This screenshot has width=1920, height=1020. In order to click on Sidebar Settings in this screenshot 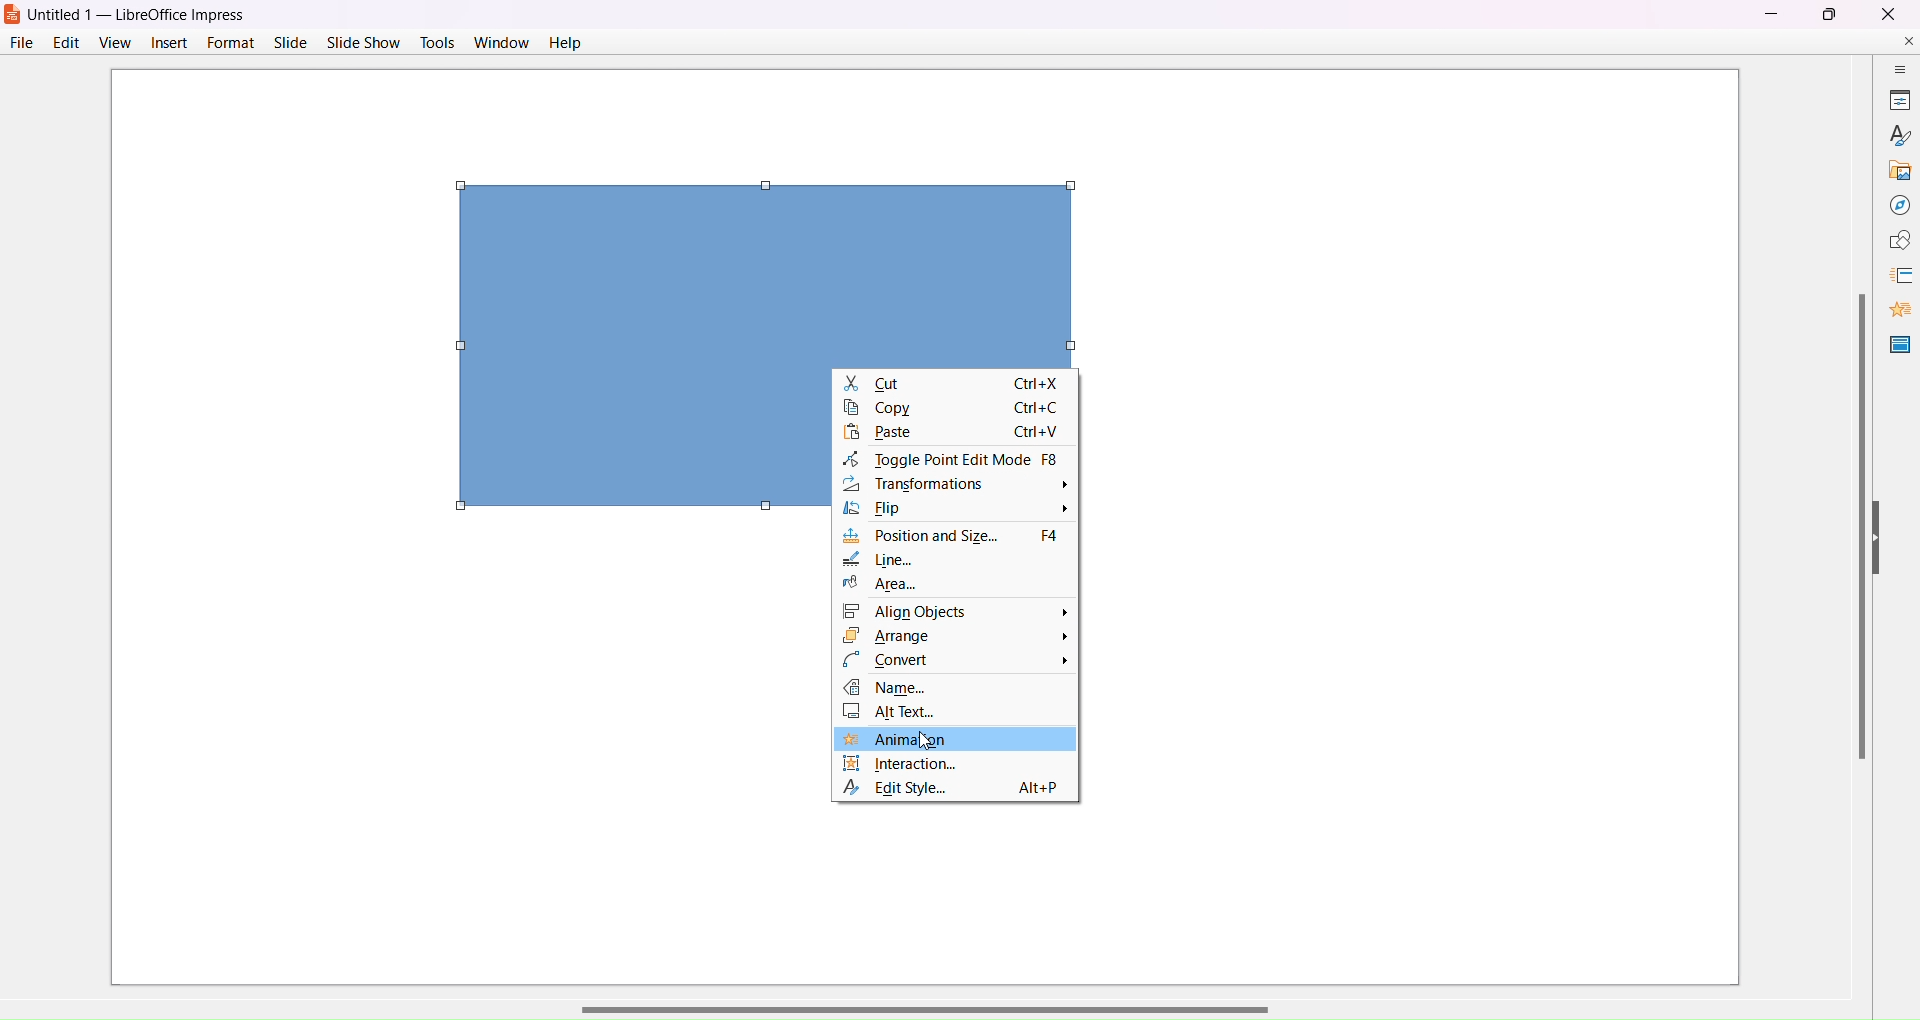, I will do `click(1889, 66)`.